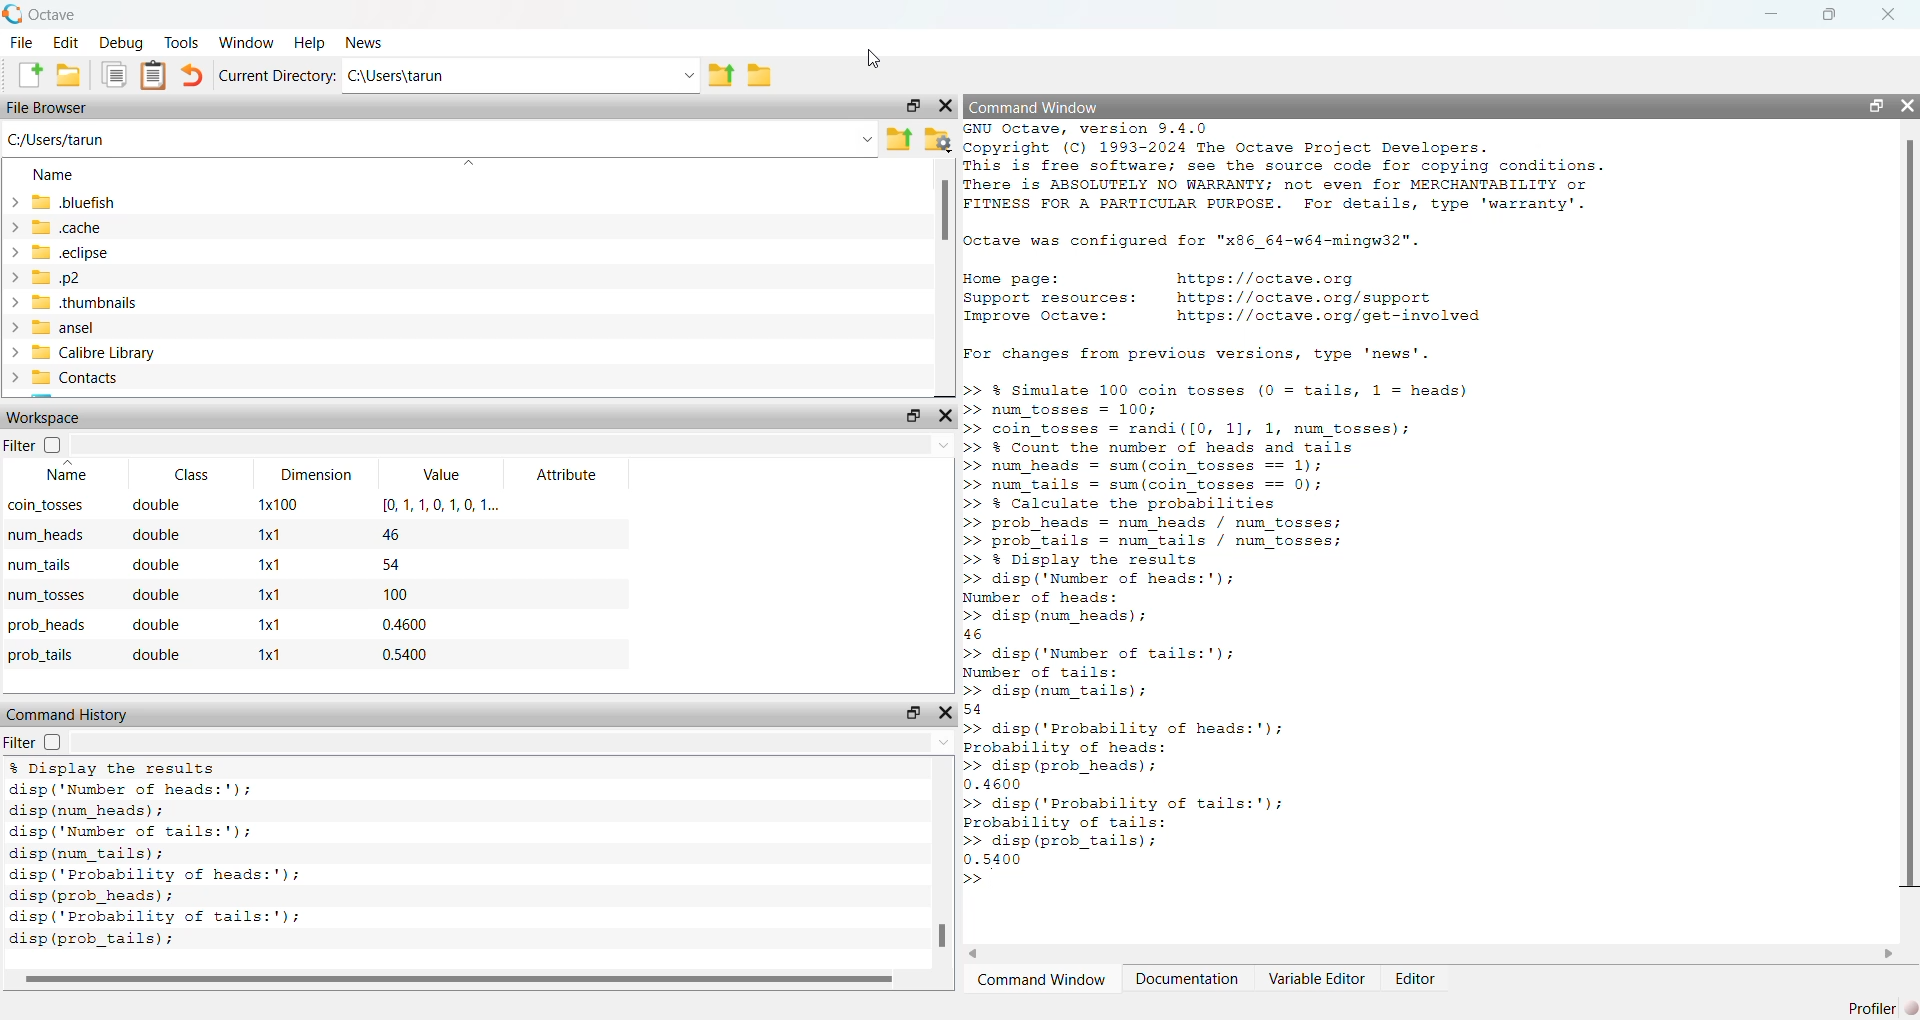  I want to click on Command History, so click(67, 715).